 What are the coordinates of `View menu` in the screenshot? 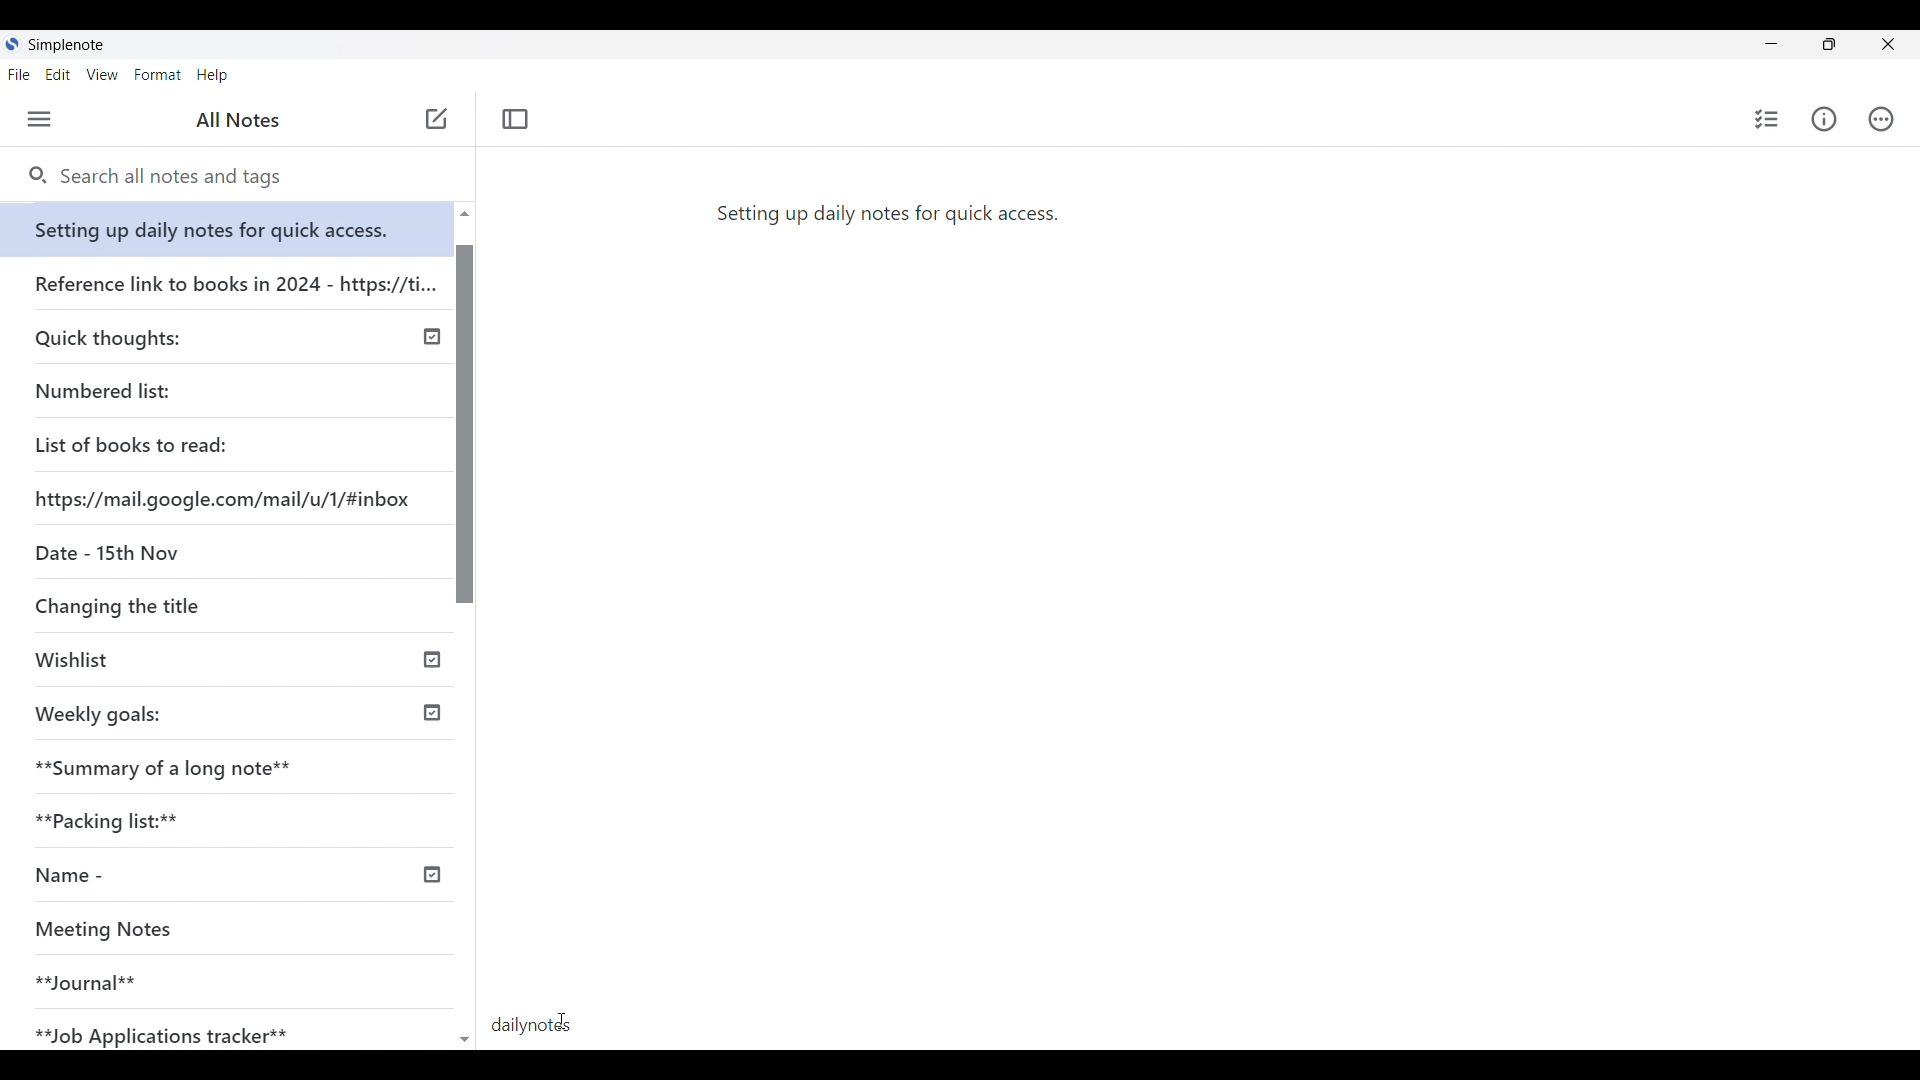 It's located at (102, 75).